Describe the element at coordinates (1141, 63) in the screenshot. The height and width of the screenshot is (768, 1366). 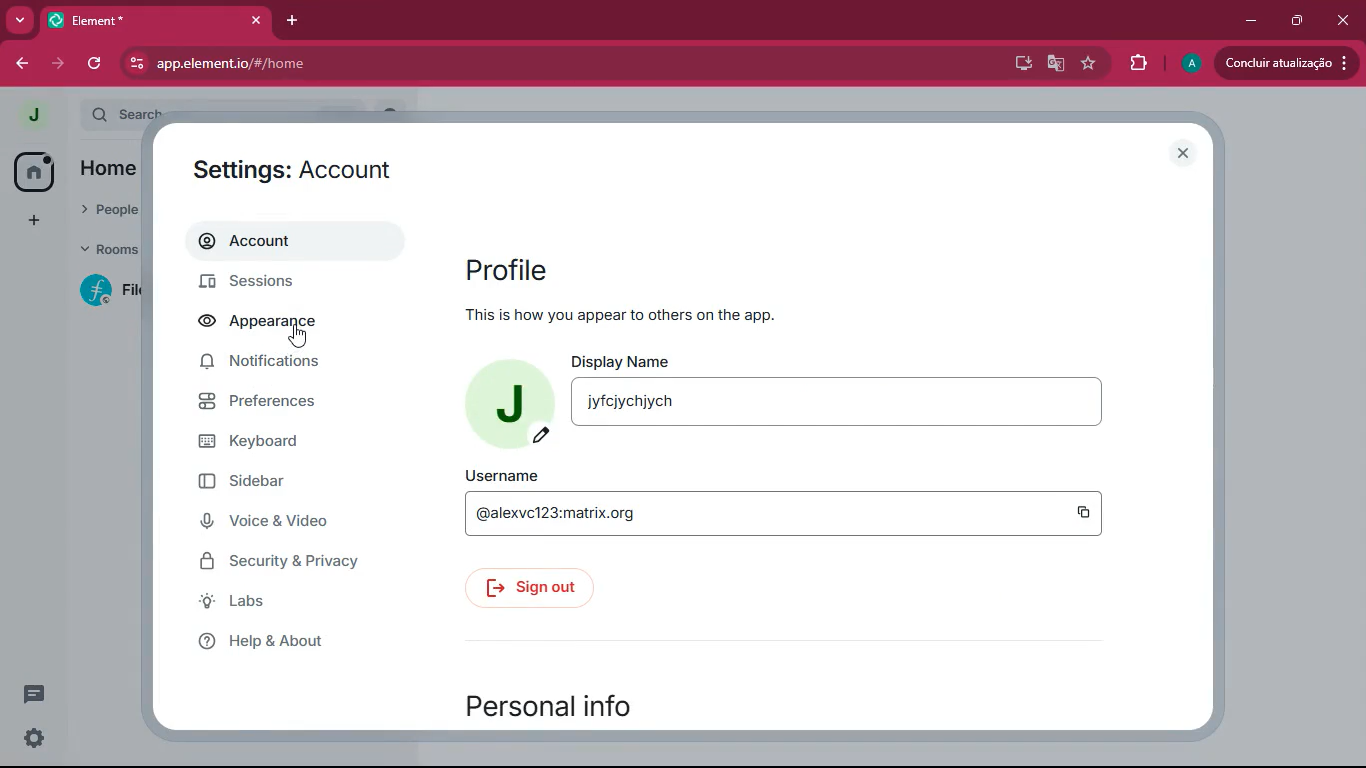
I see `extension` at that location.